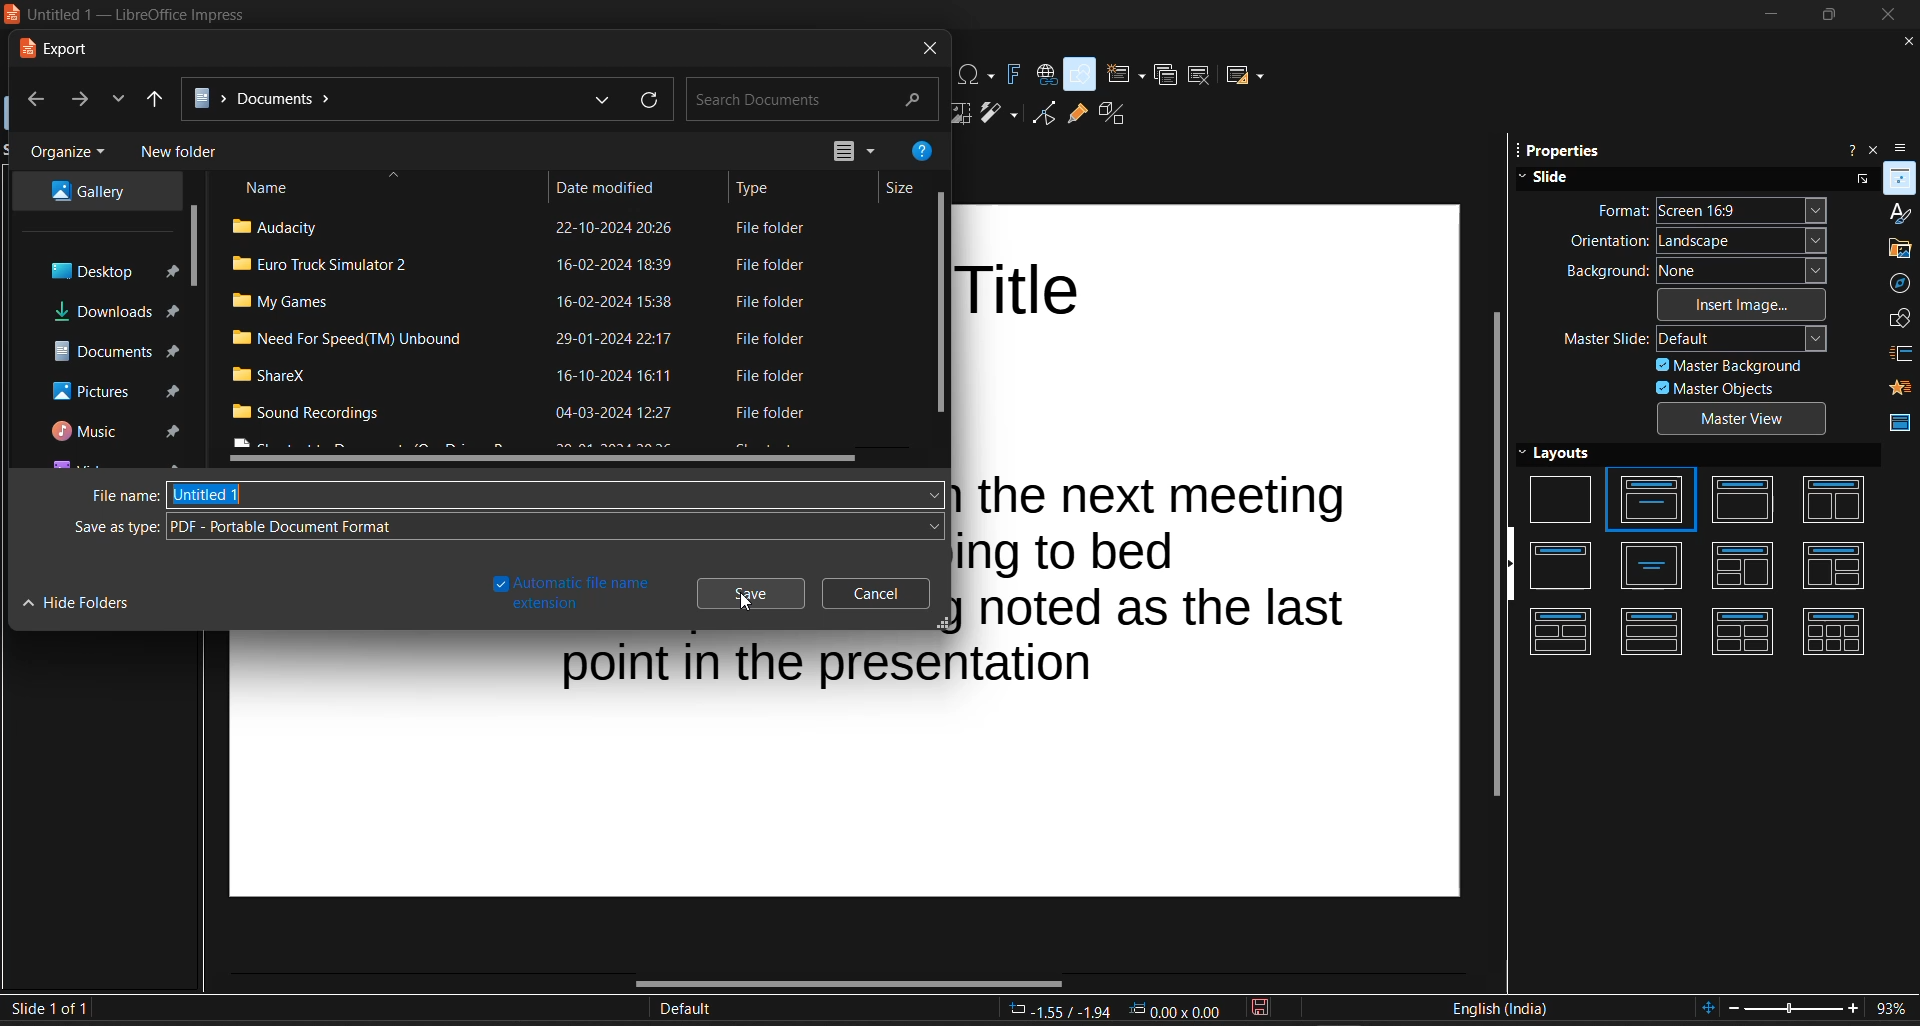 The height and width of the screenshot is (1026, 1920). I want to click on properties, so click(1900, 179).